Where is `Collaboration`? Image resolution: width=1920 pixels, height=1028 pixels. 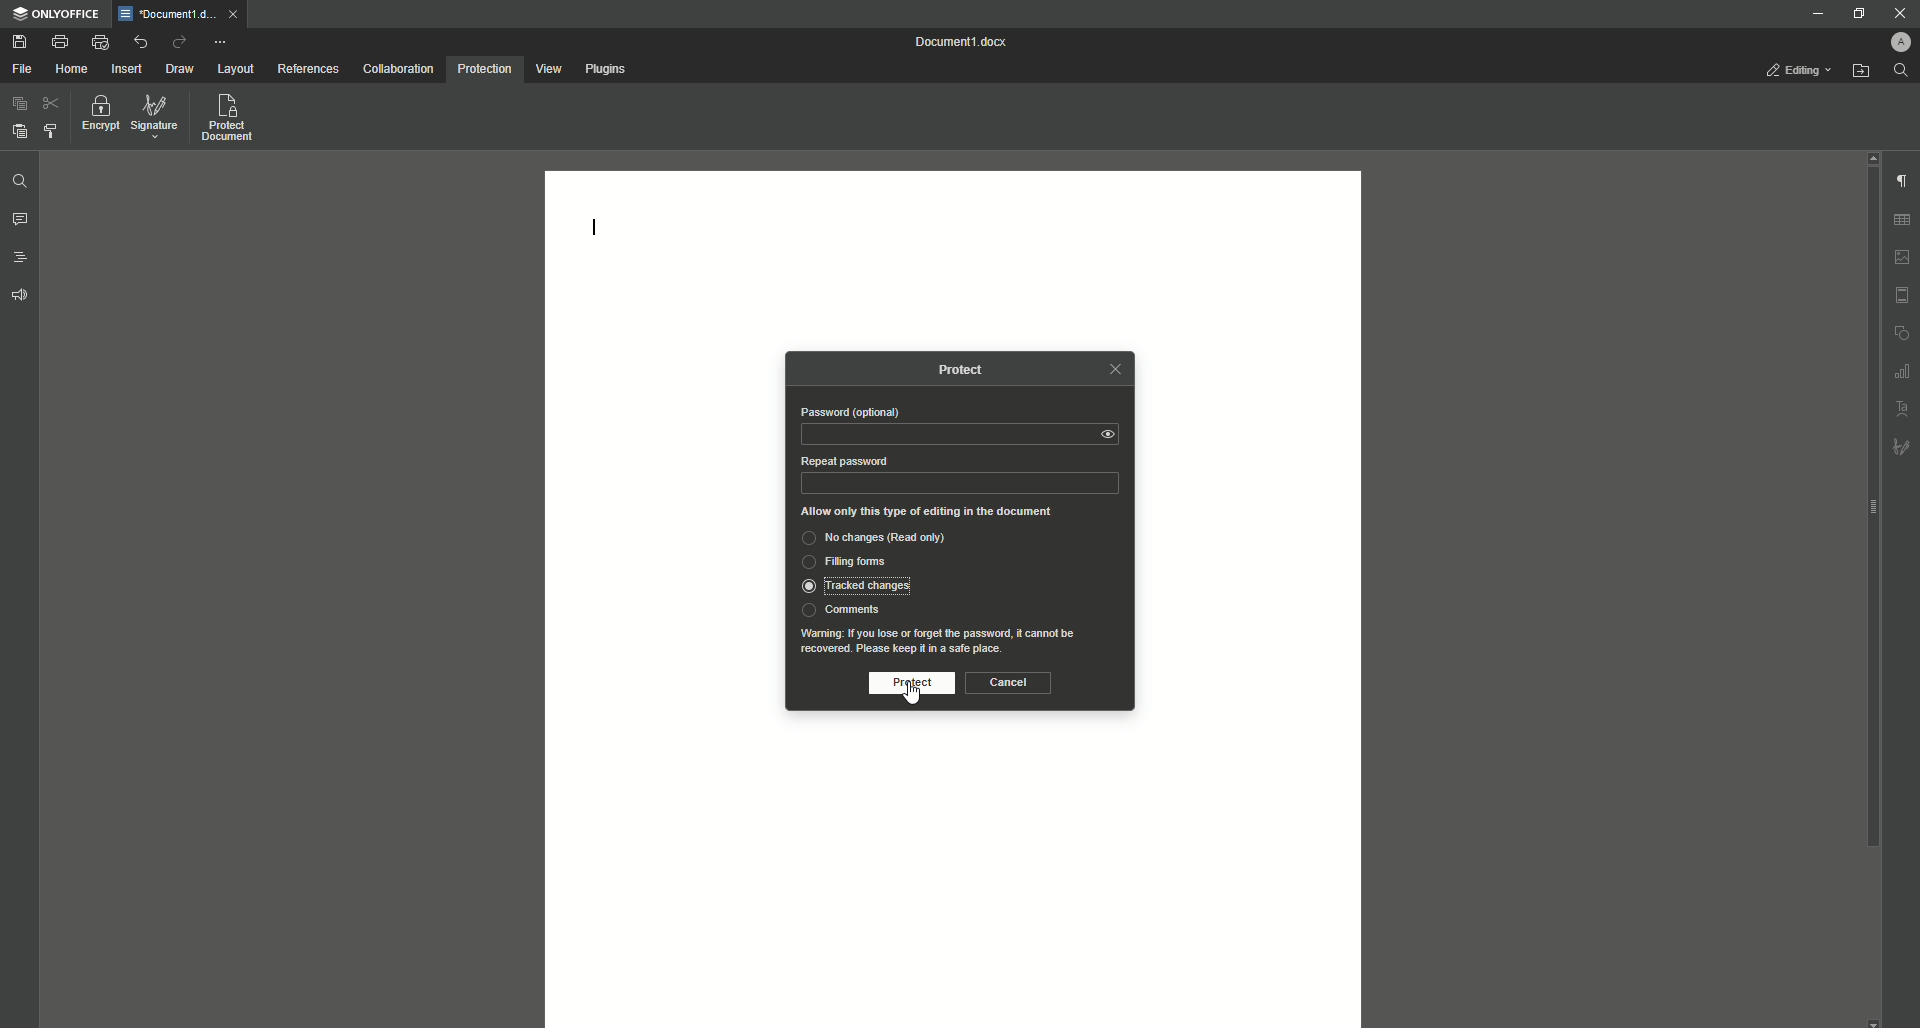
Collaboration is located at coordinates (396, 69).